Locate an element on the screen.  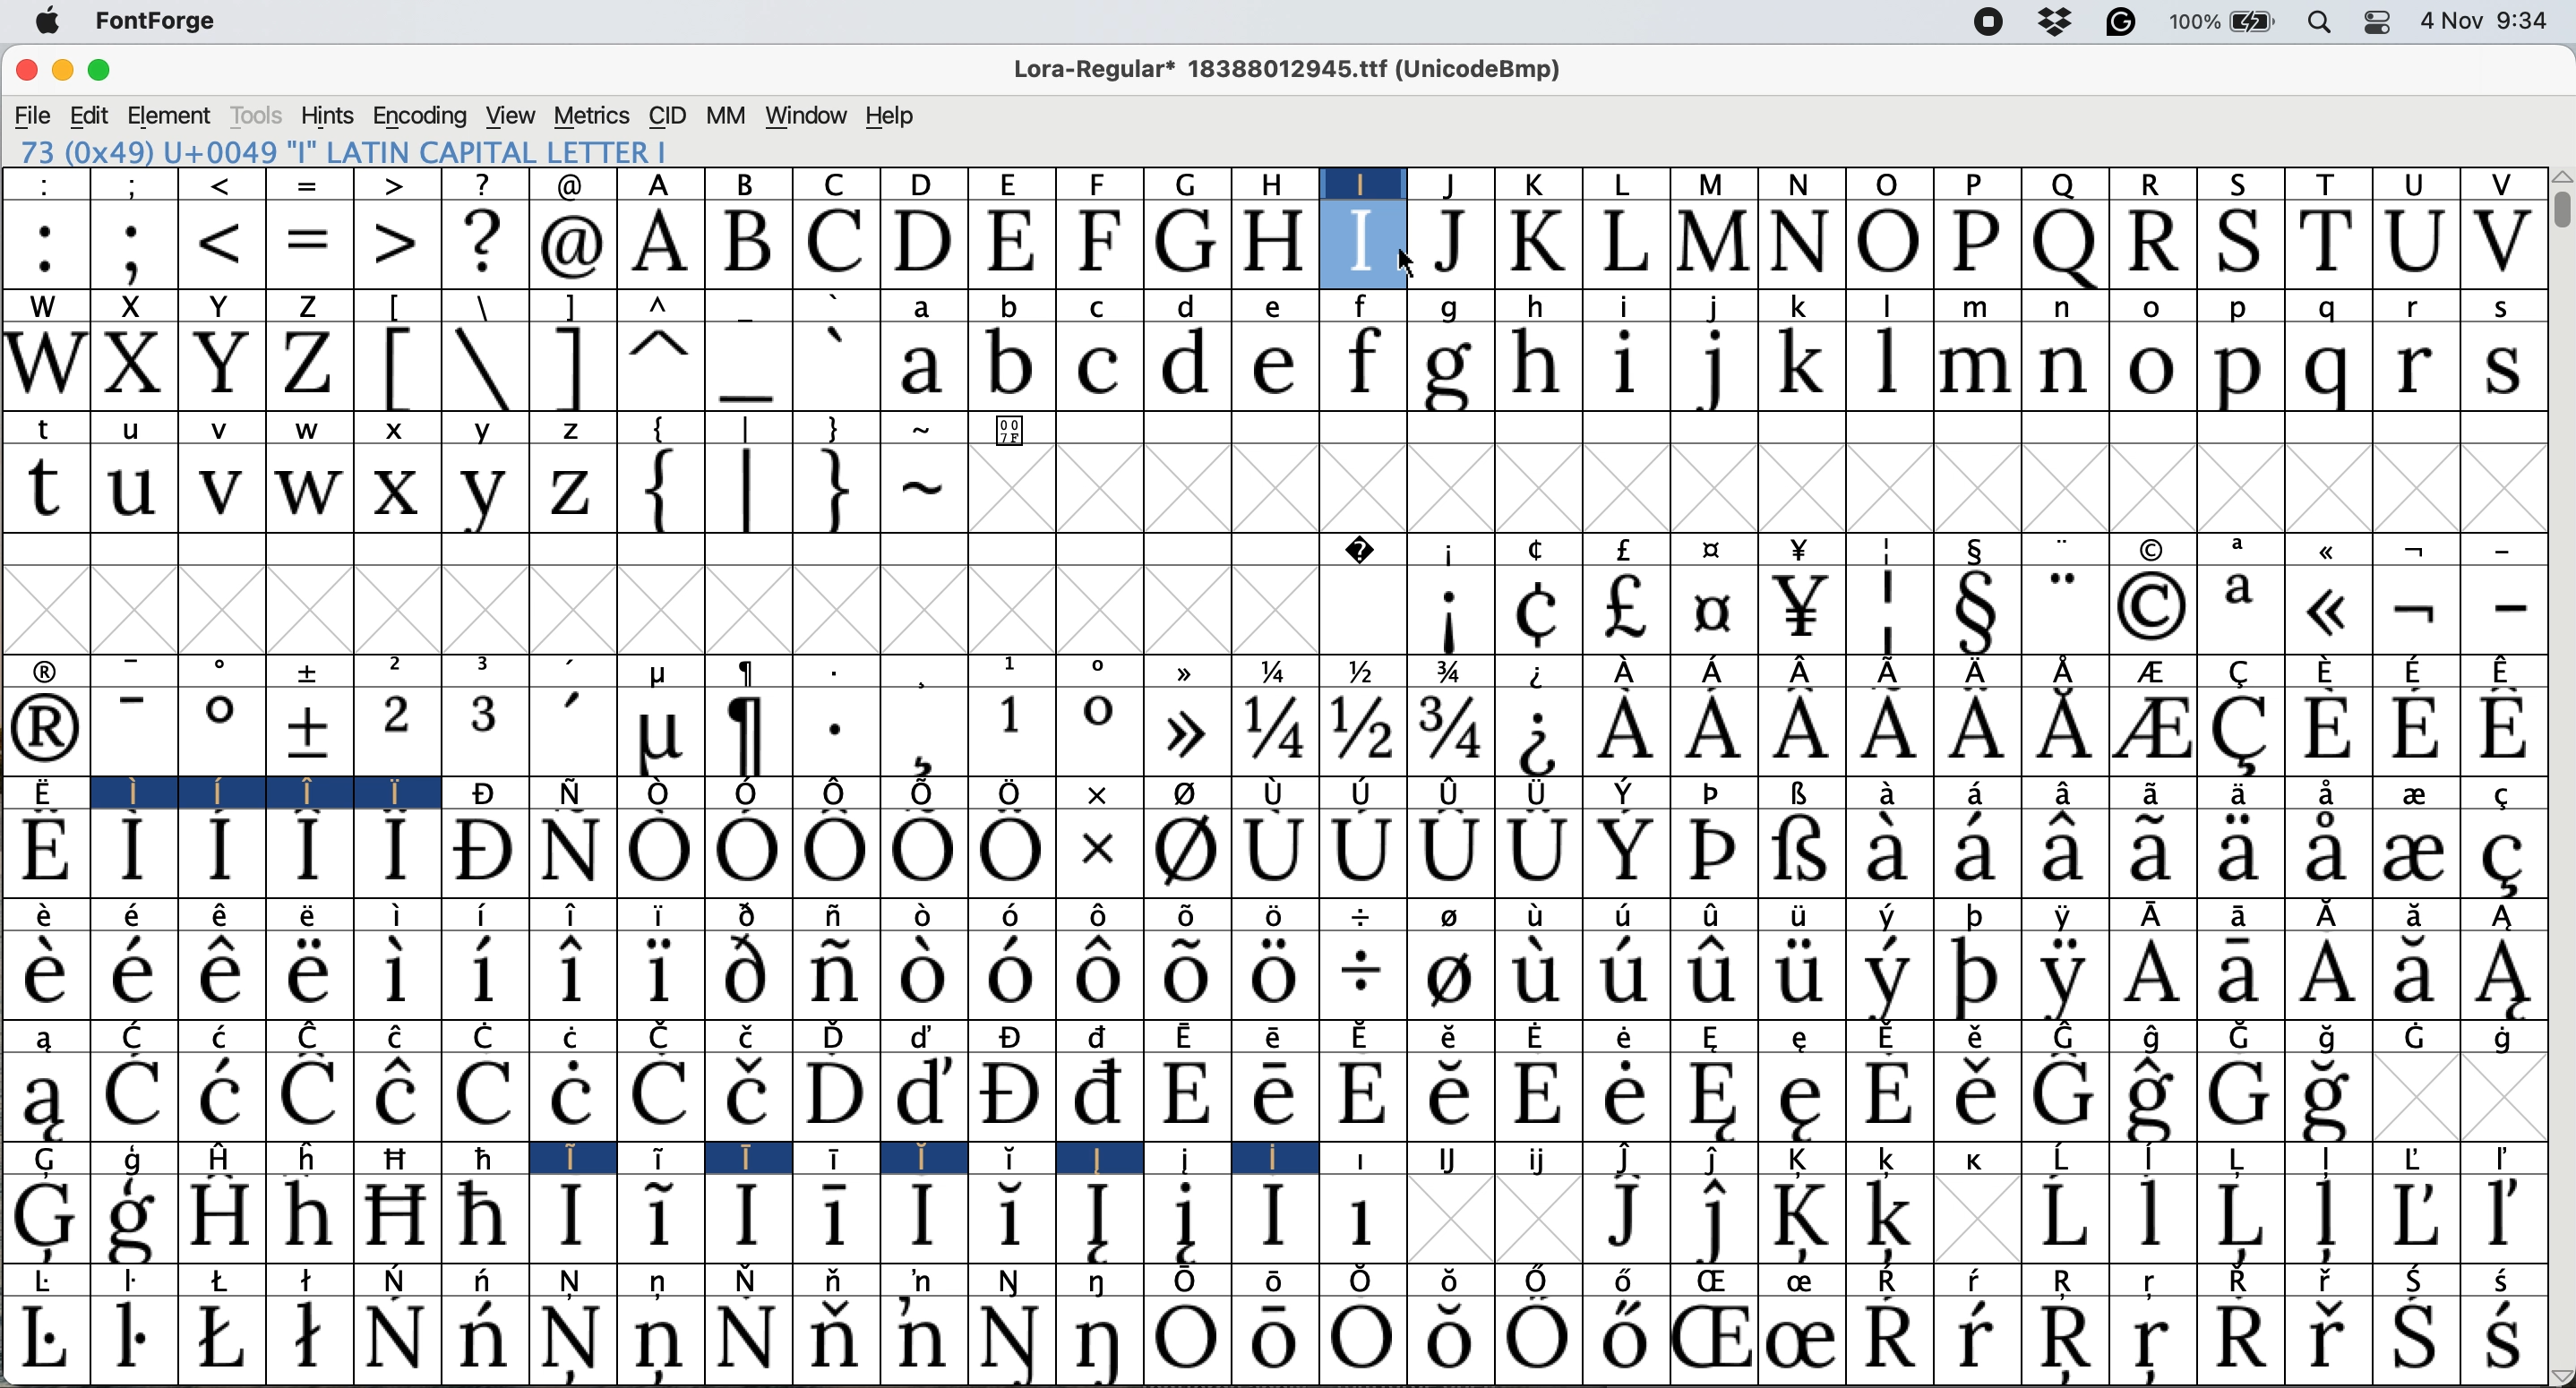
symbol is located at coordinates (1806, 670).